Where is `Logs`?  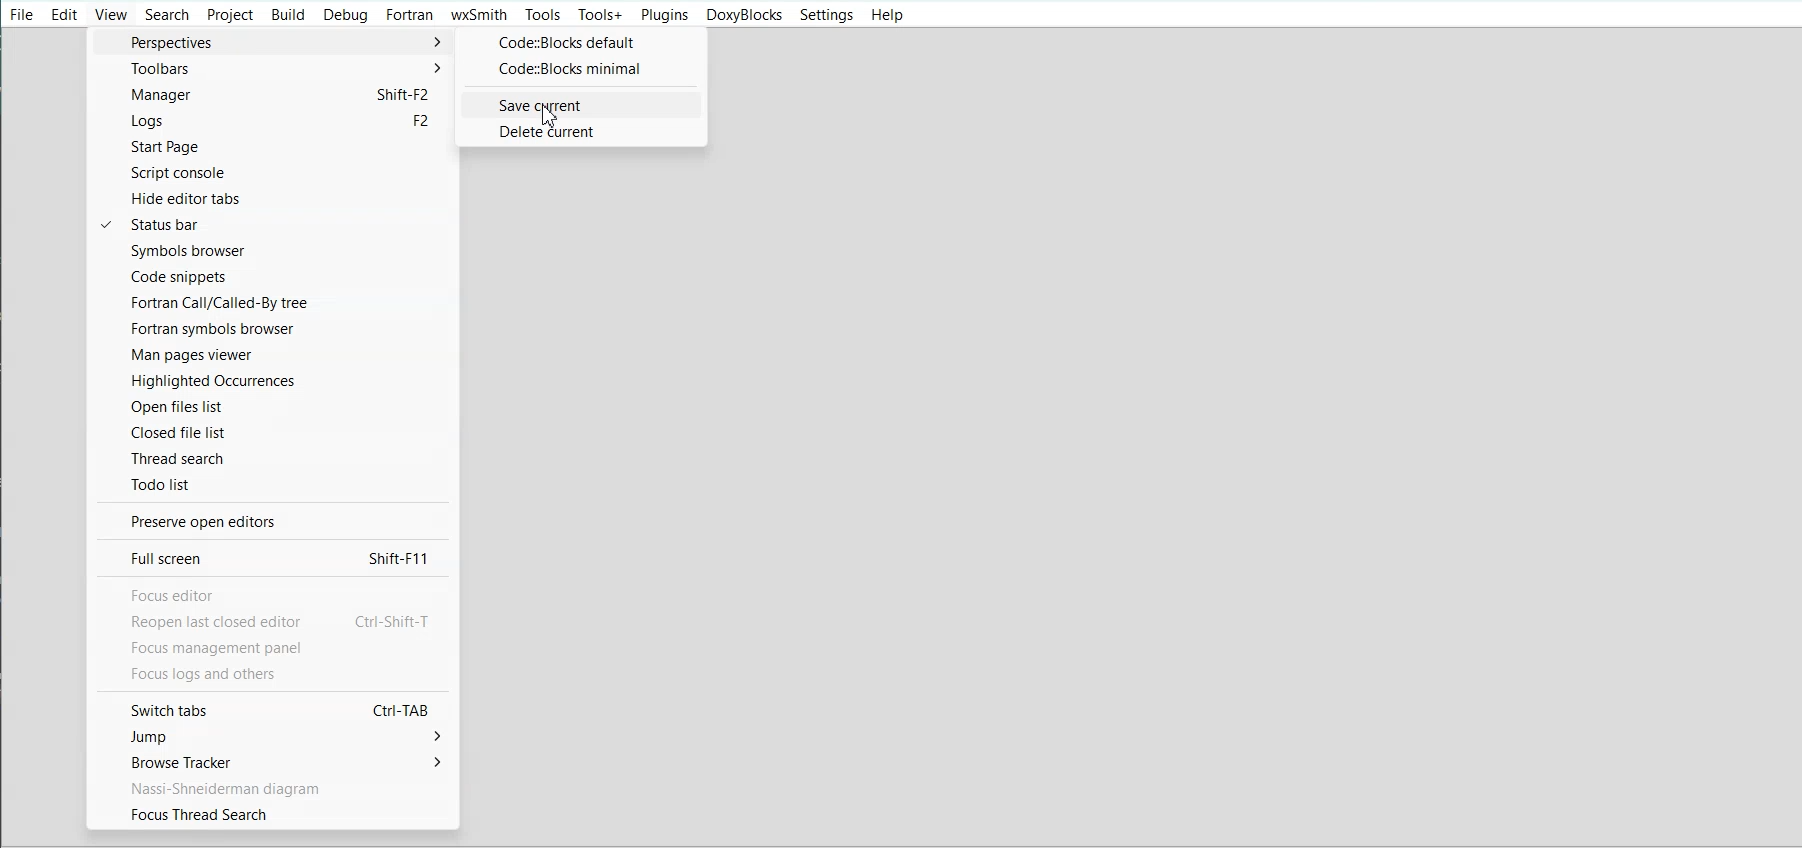
Logs is located at coordinates (274, 122).